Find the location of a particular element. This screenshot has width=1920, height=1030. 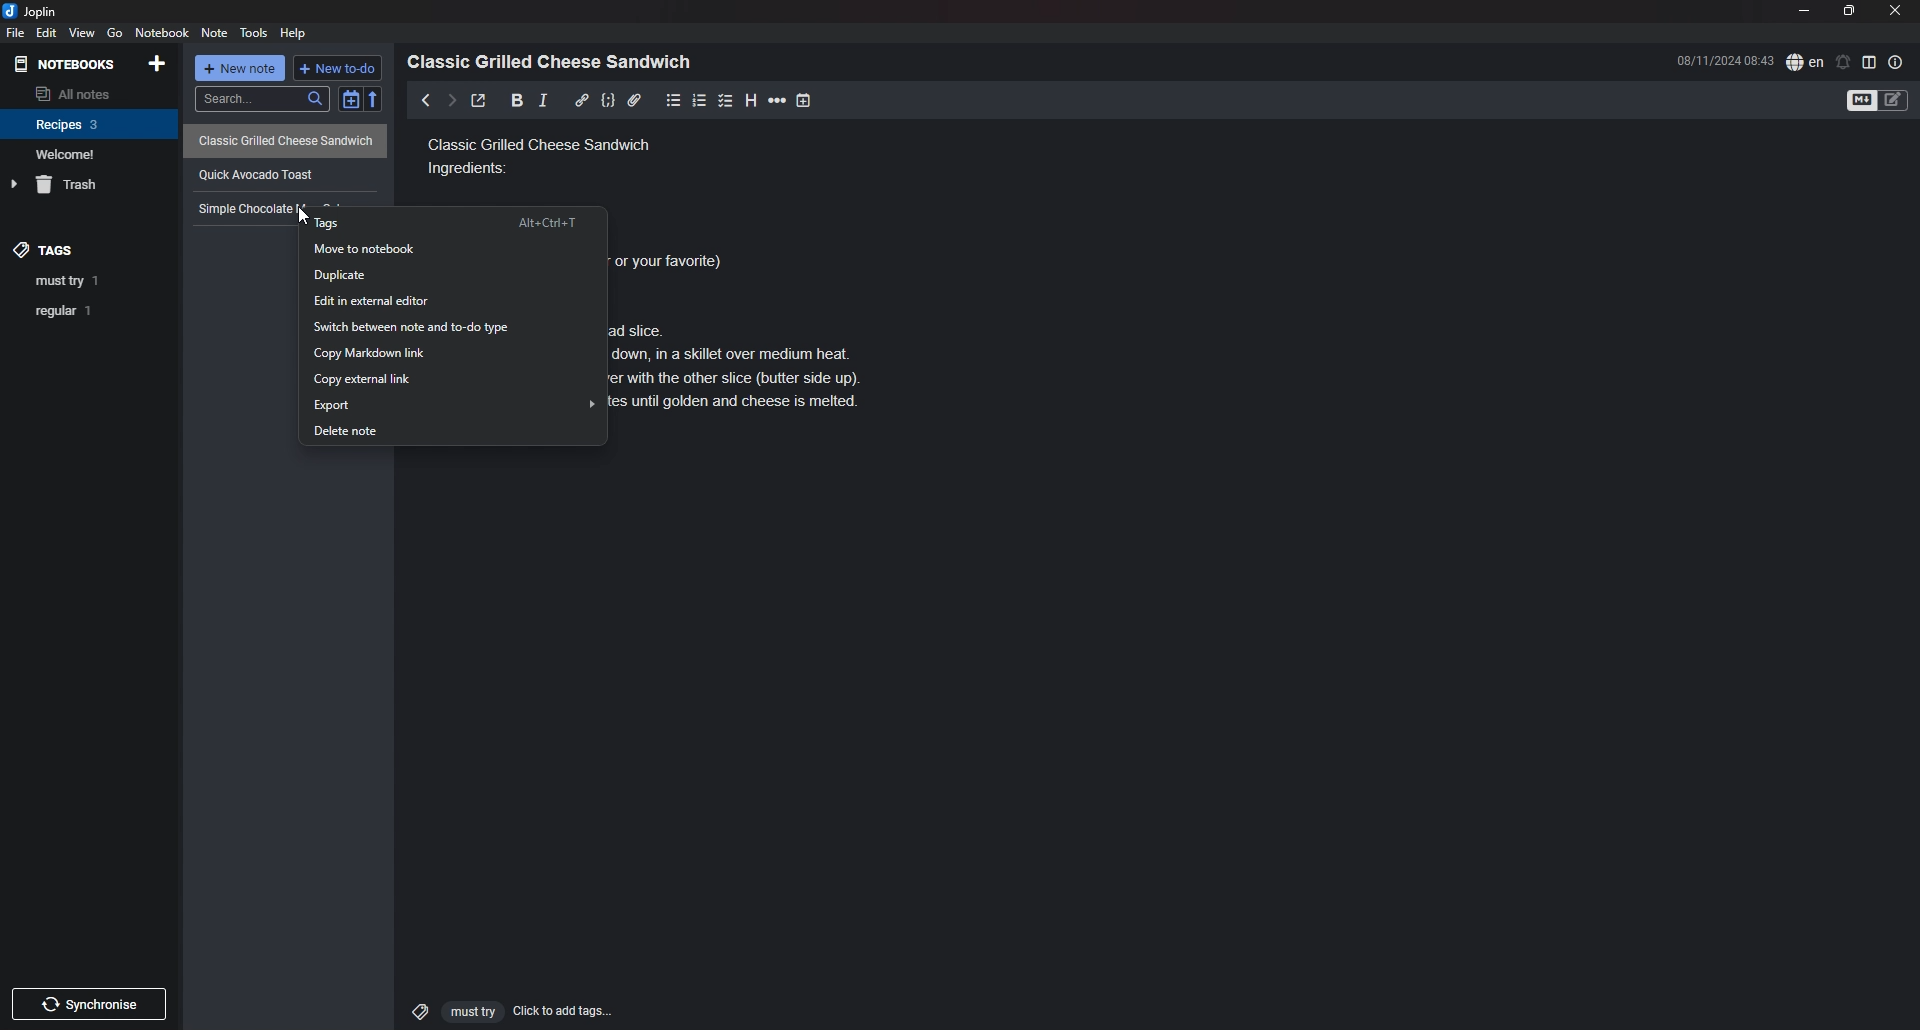

notebook is located at coordinates (164, 32).